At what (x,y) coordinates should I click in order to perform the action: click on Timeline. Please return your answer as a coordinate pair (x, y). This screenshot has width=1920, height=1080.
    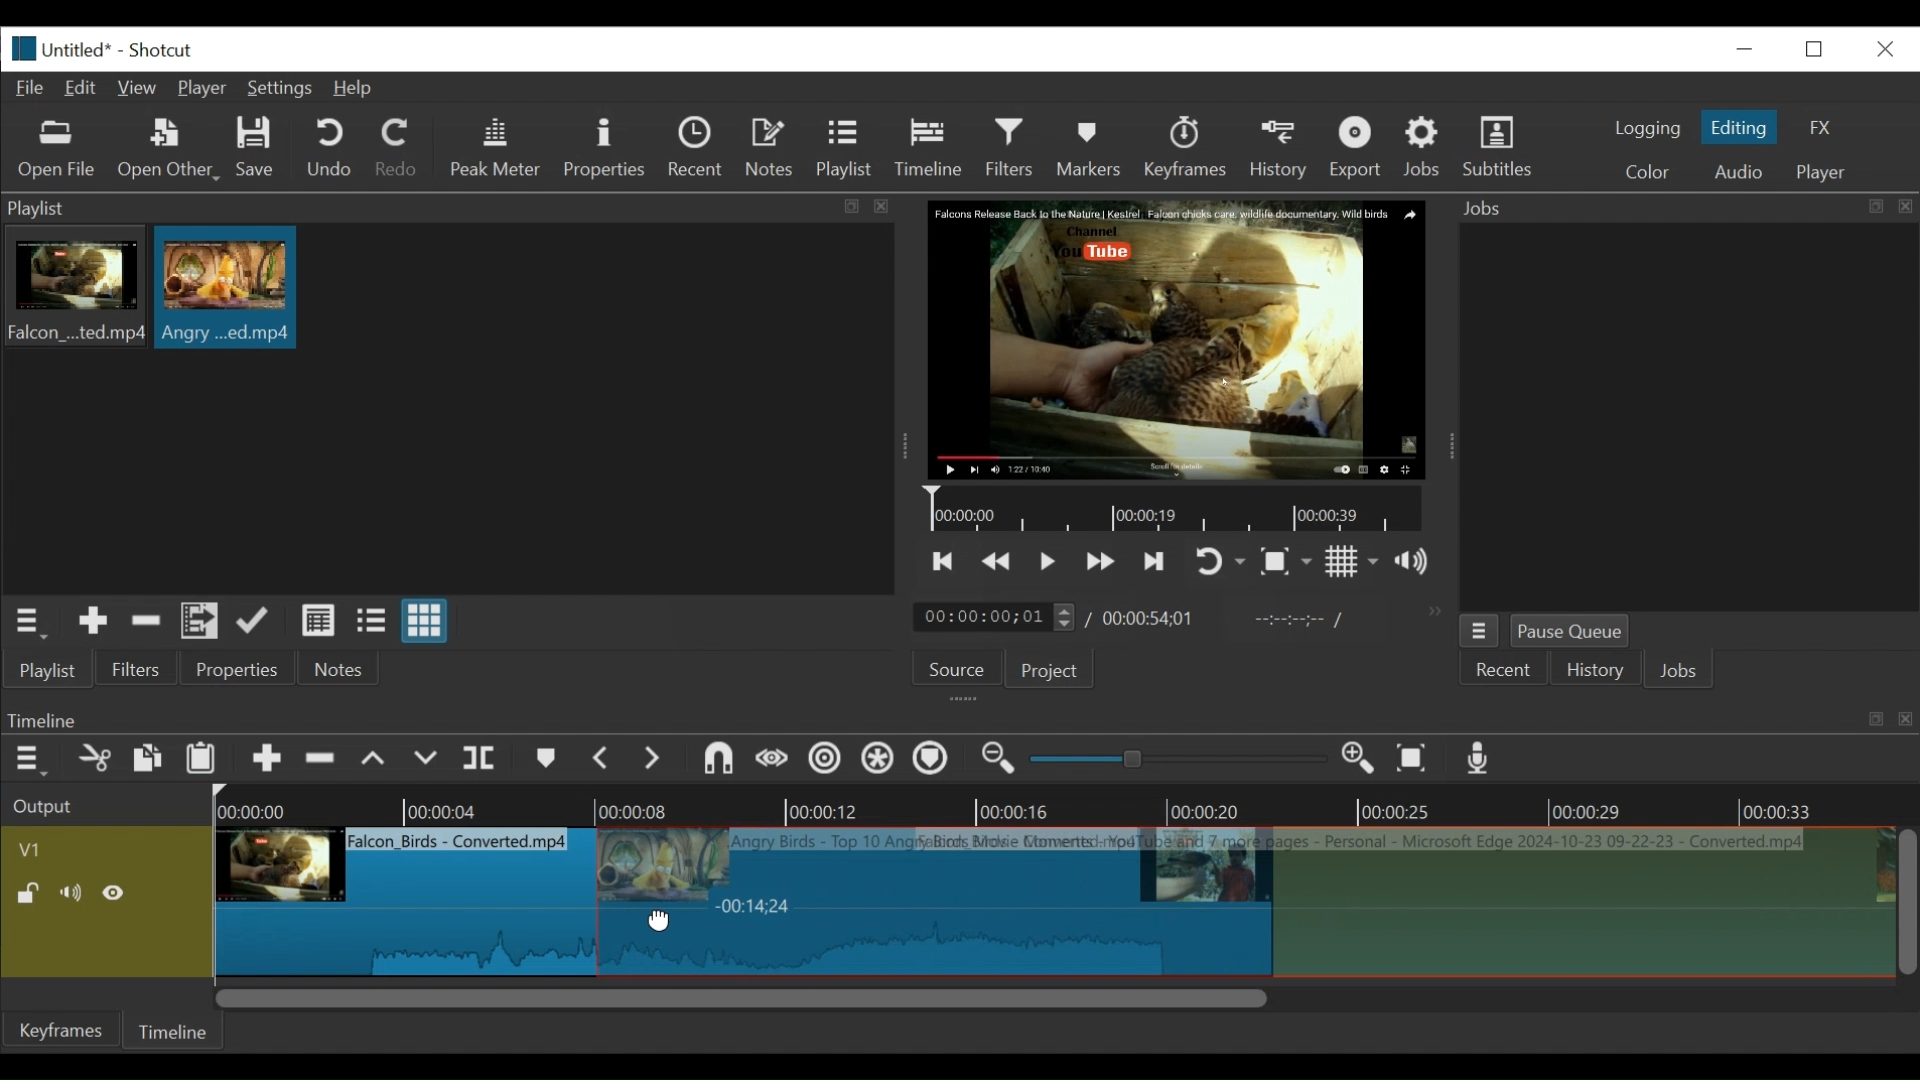
    Looking at the image, I should click on (1066, 805).